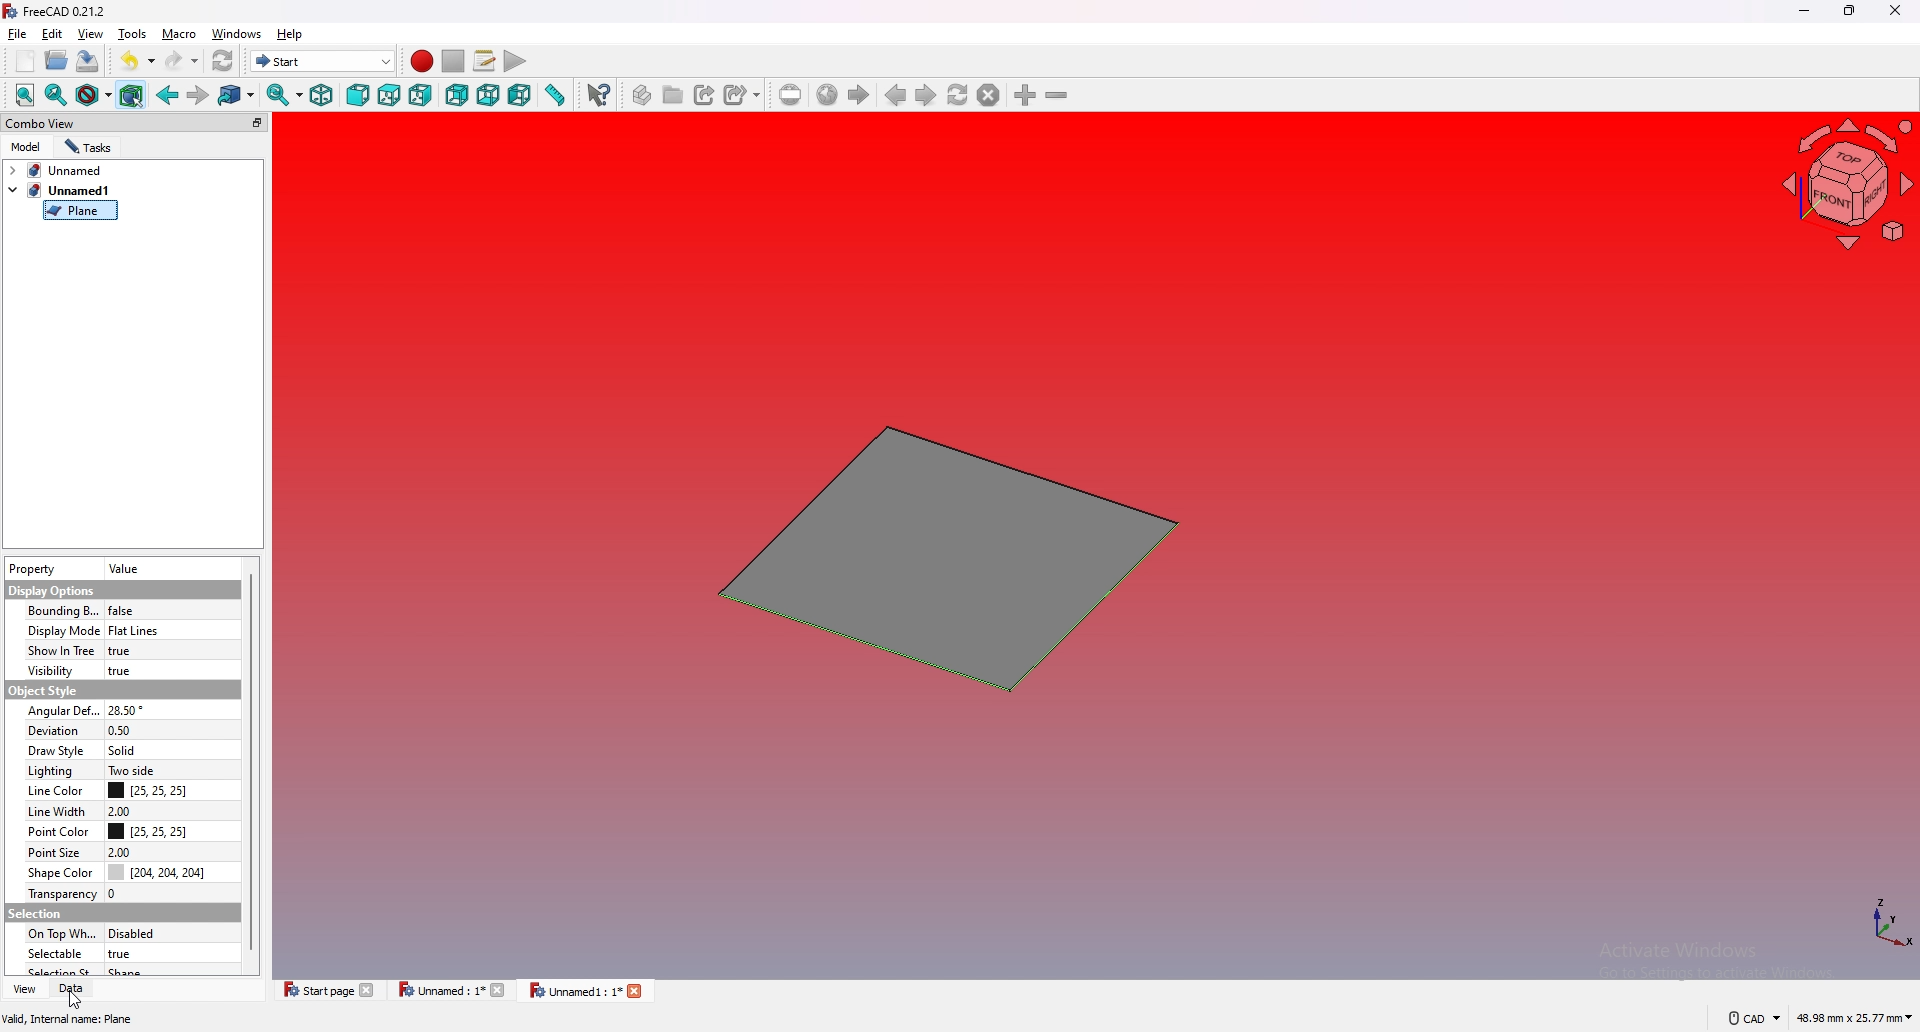 The height and width of the screenshot is (1032, 1920). Describe the element at coordinates (153, 831) in the screenshot. I see `[25, 25, 25]` at that location.